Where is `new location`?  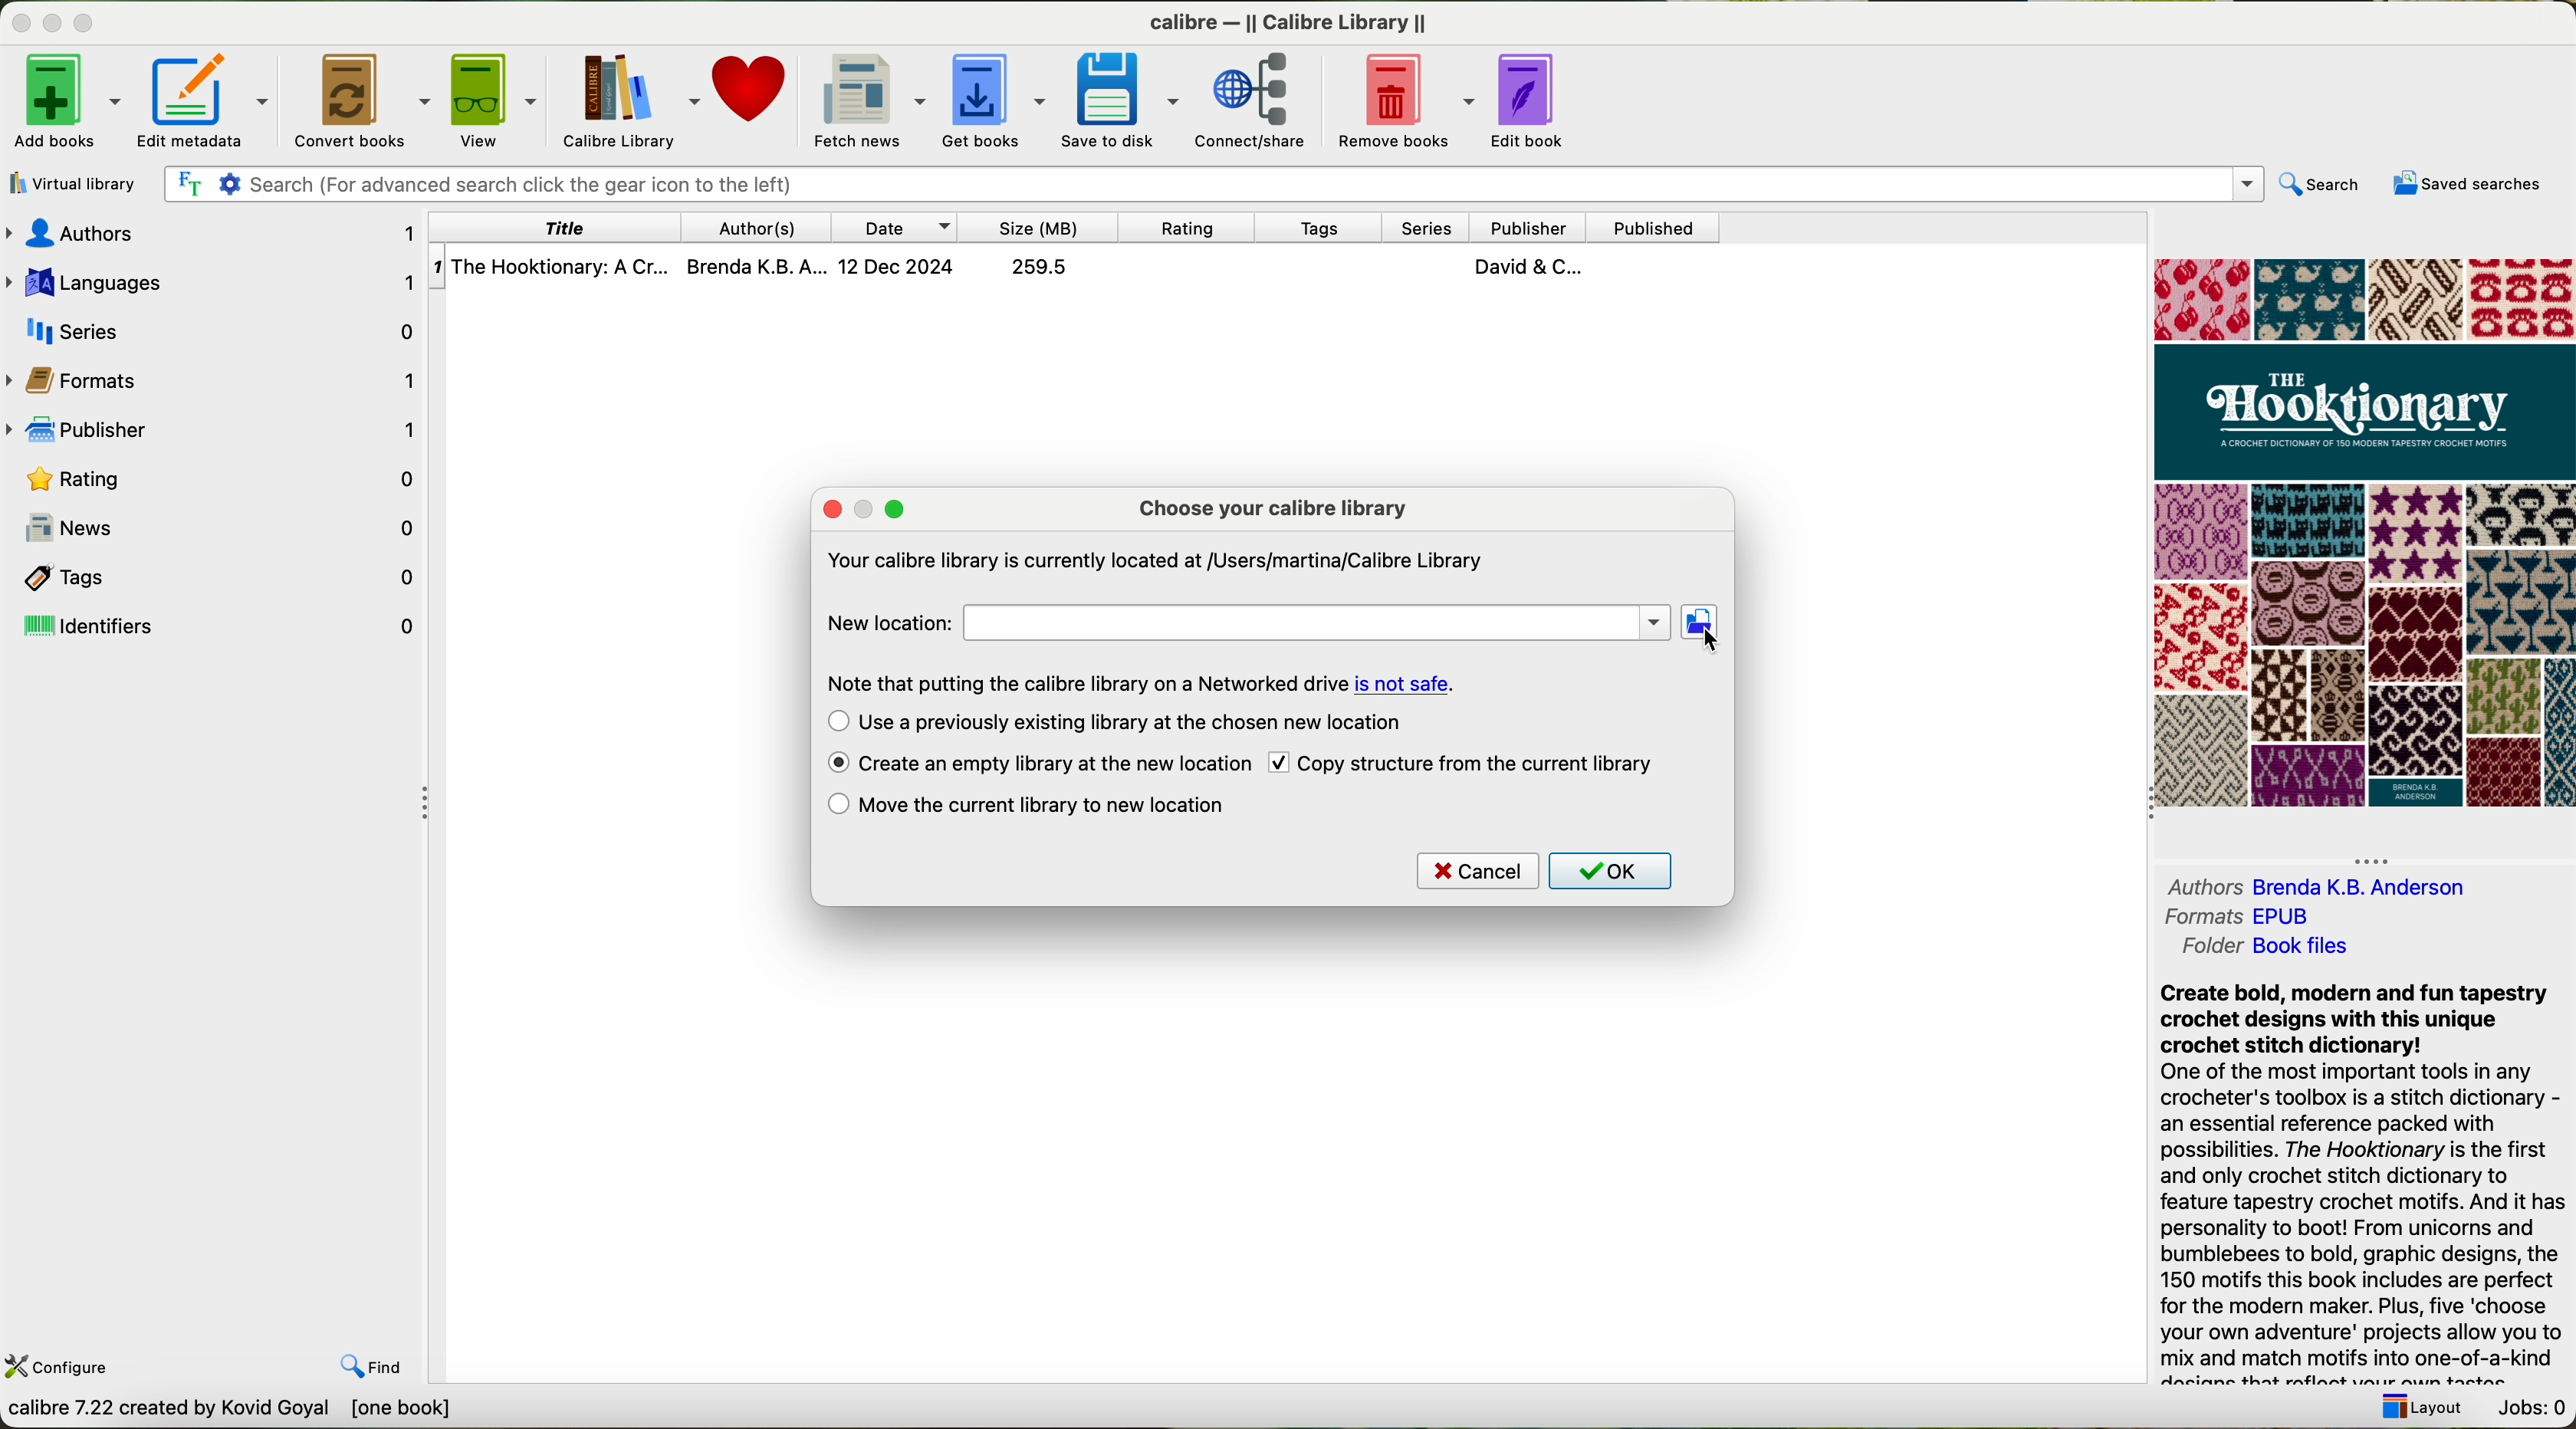
new location is located at coordinates (1246, 620).